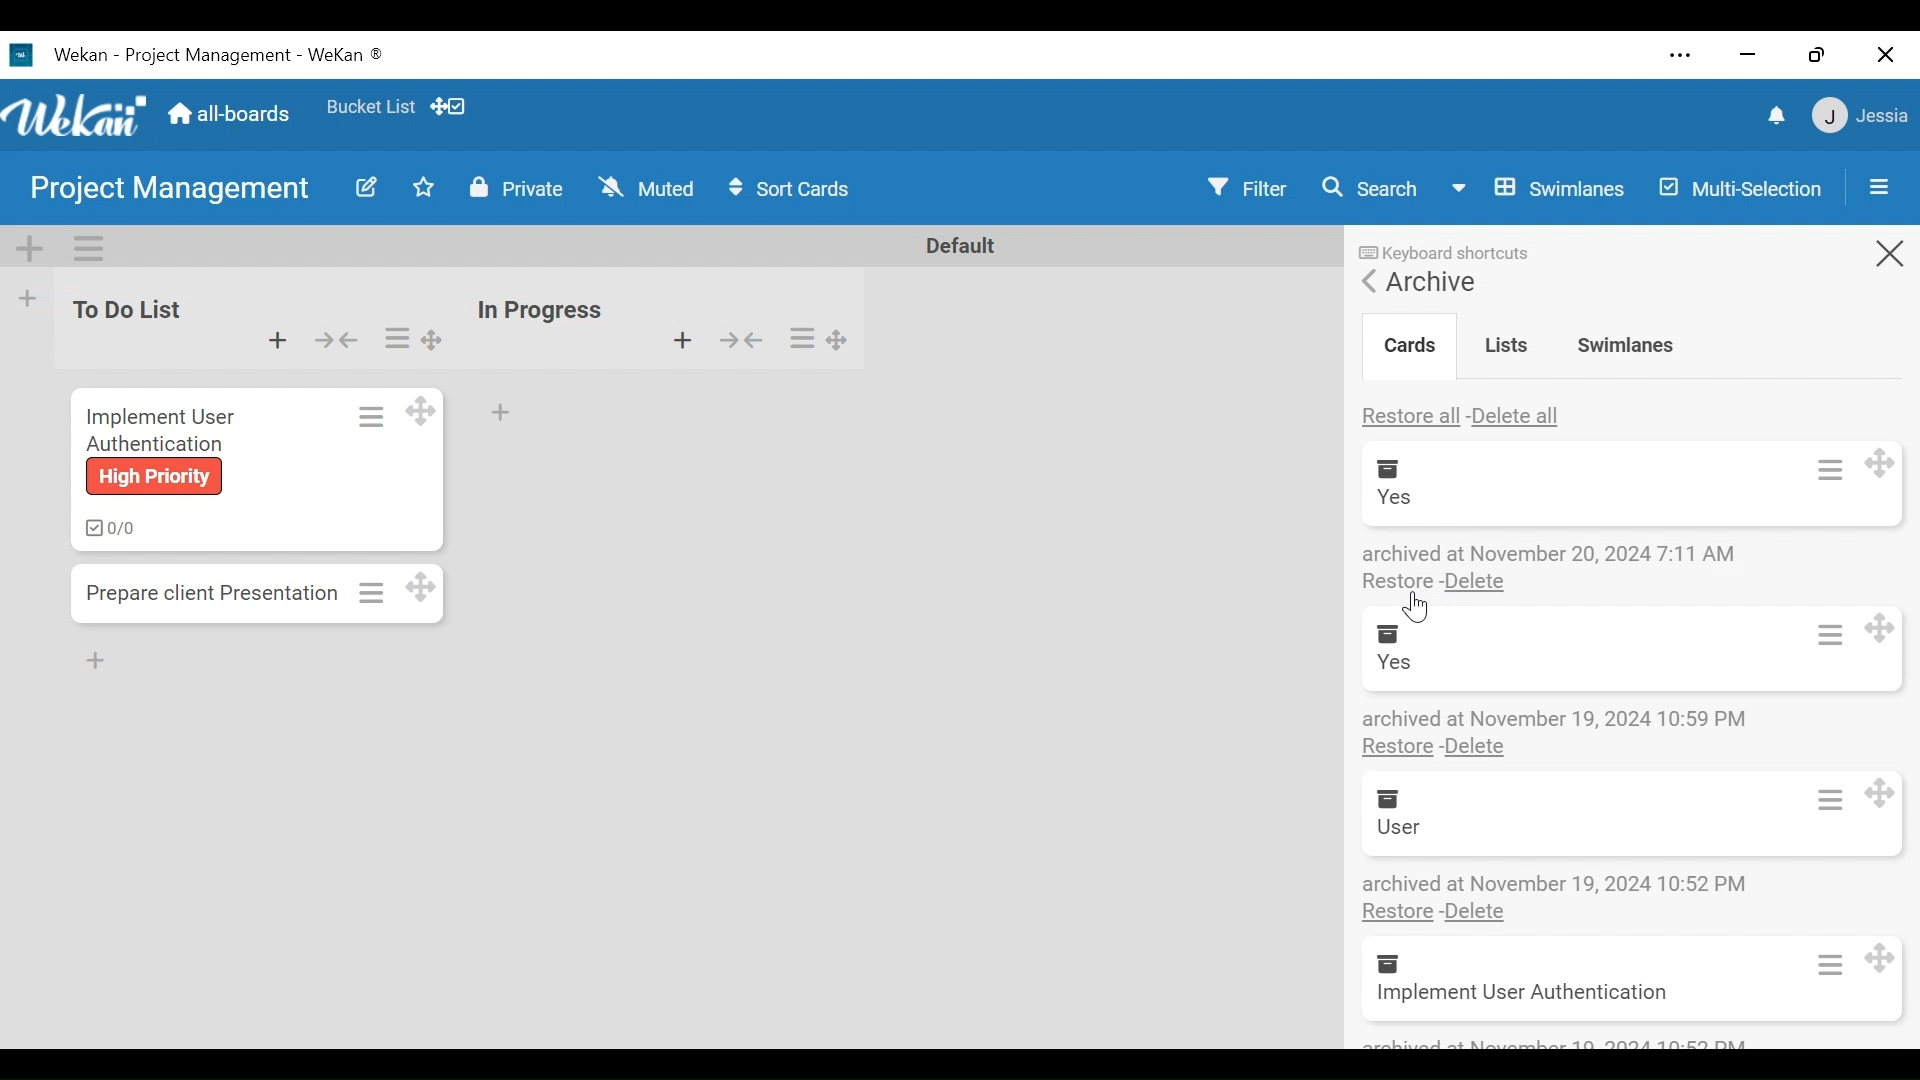 Image resolution: width=1920 pixels, height=1080 pixels. Describe the element at coordinates (1369, 280) in the screenshot. I see `Back` at that location.